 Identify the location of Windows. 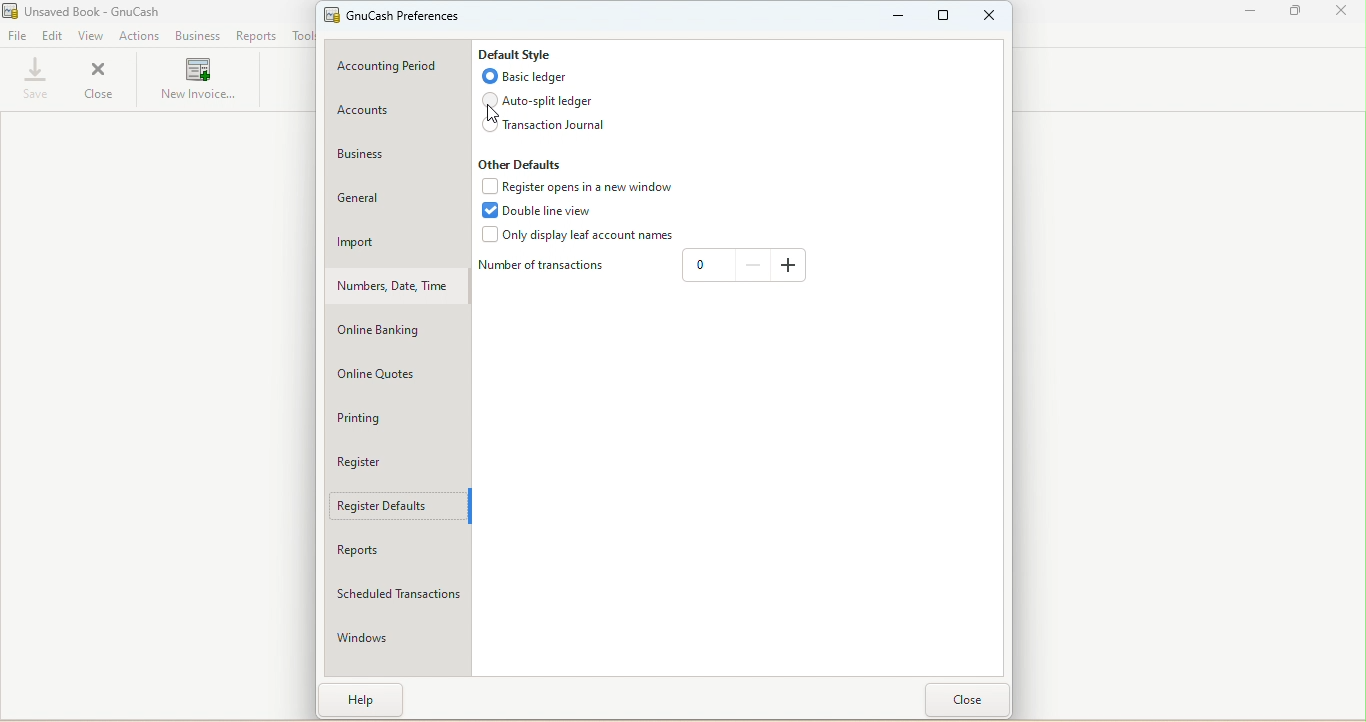
(397, 641).